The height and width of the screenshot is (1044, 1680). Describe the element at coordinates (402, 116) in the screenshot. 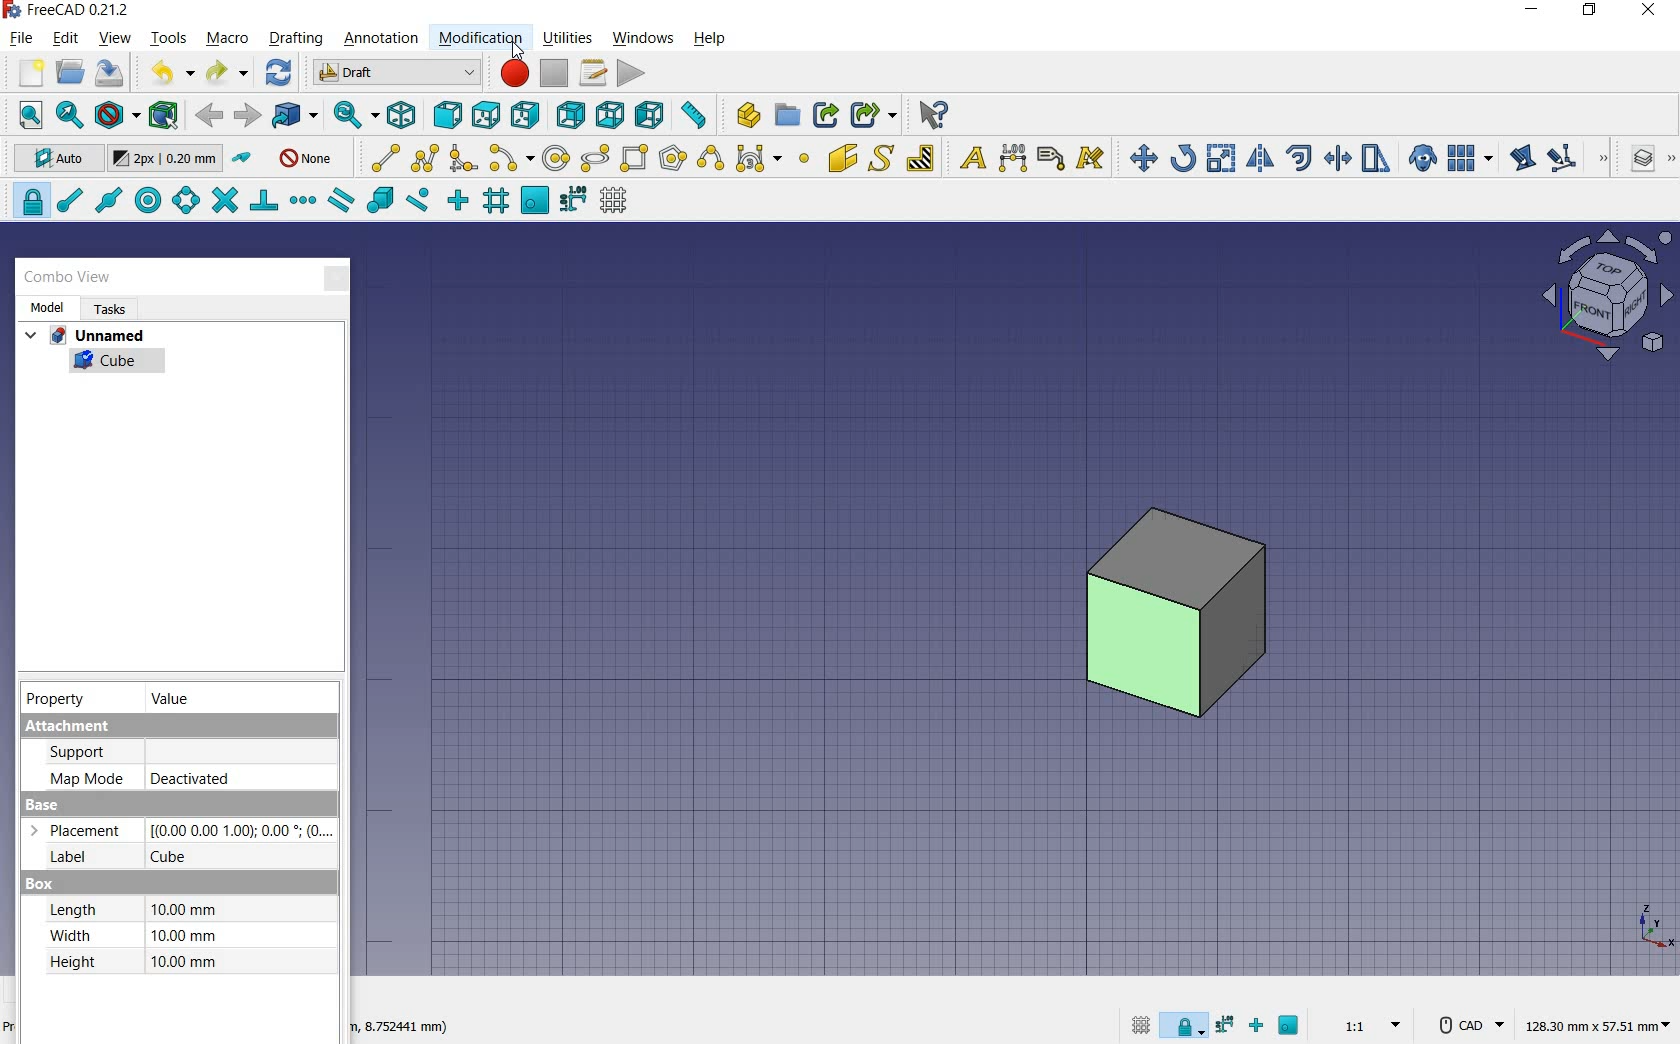

I see `isometric` at that location.